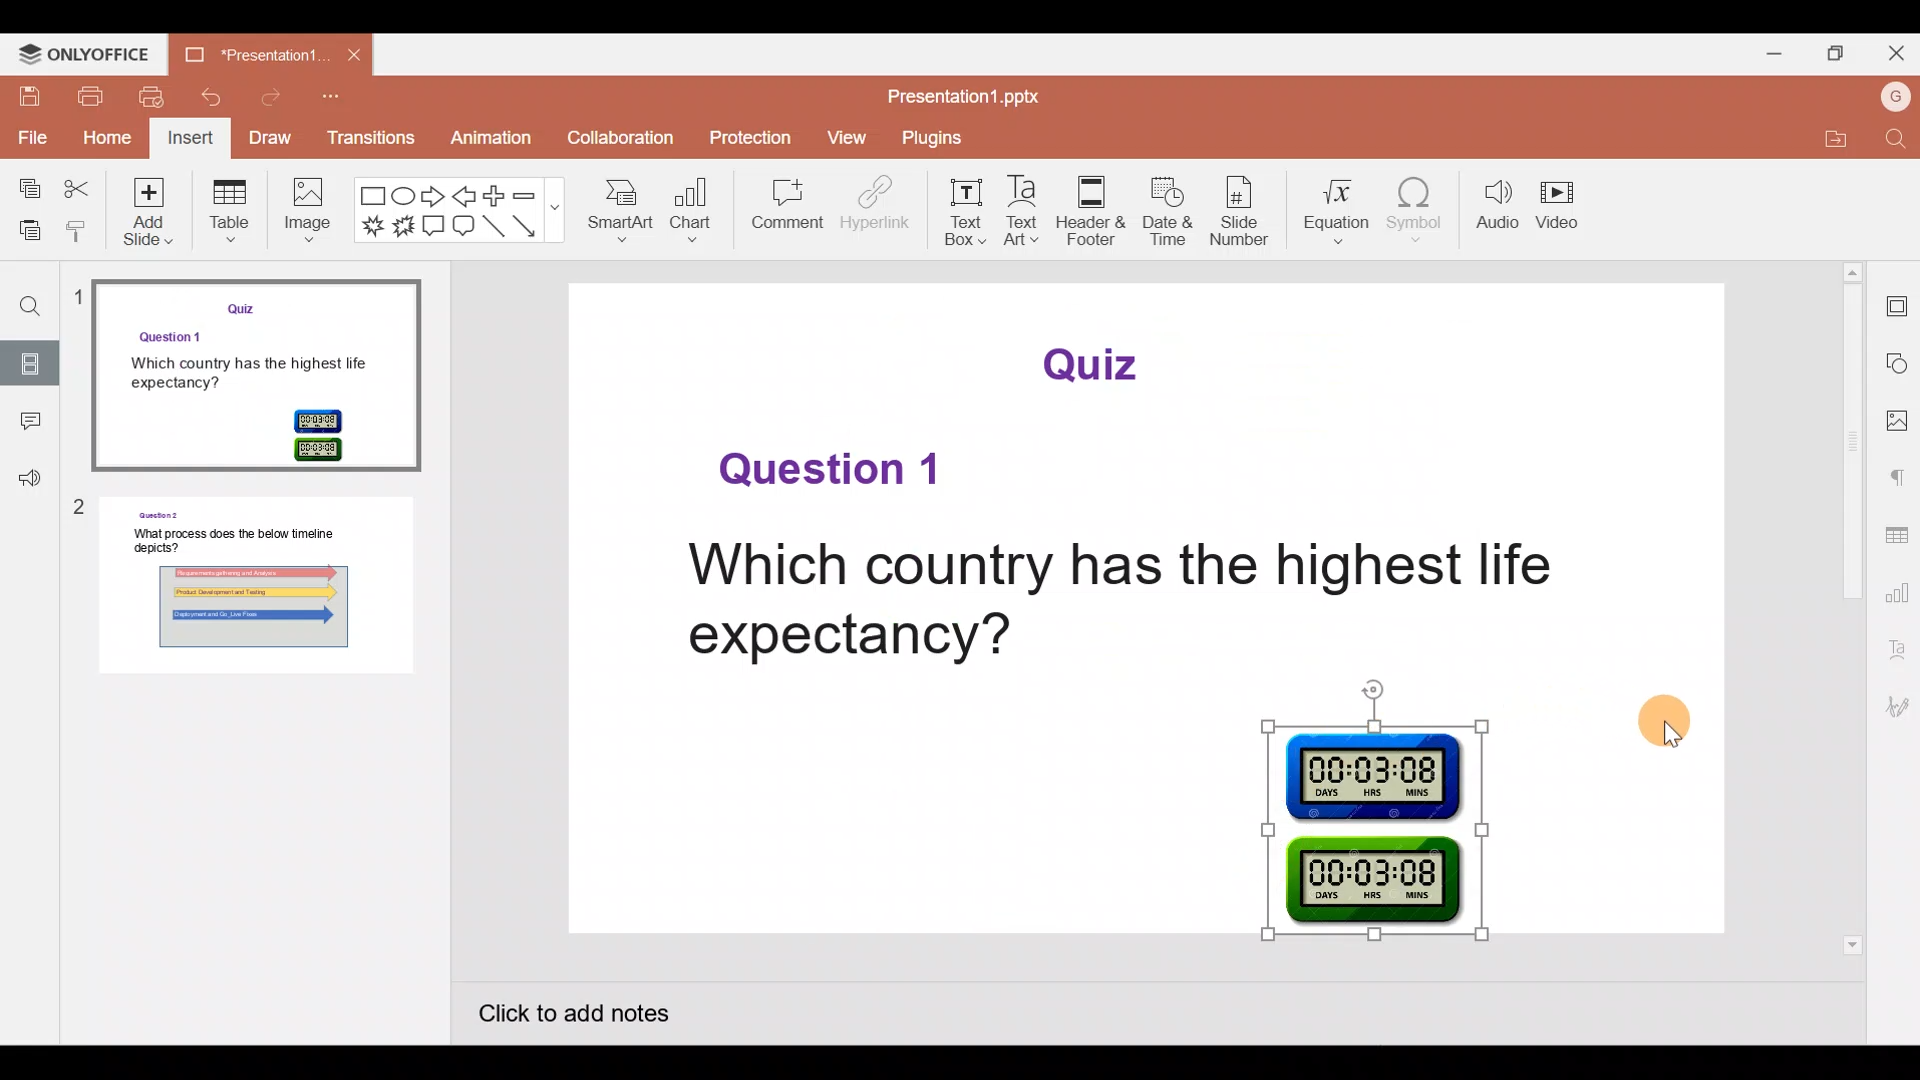 This screenshot has width=1920, height=1080. I want to click on ONLYOFFICE, so click(95, 55).